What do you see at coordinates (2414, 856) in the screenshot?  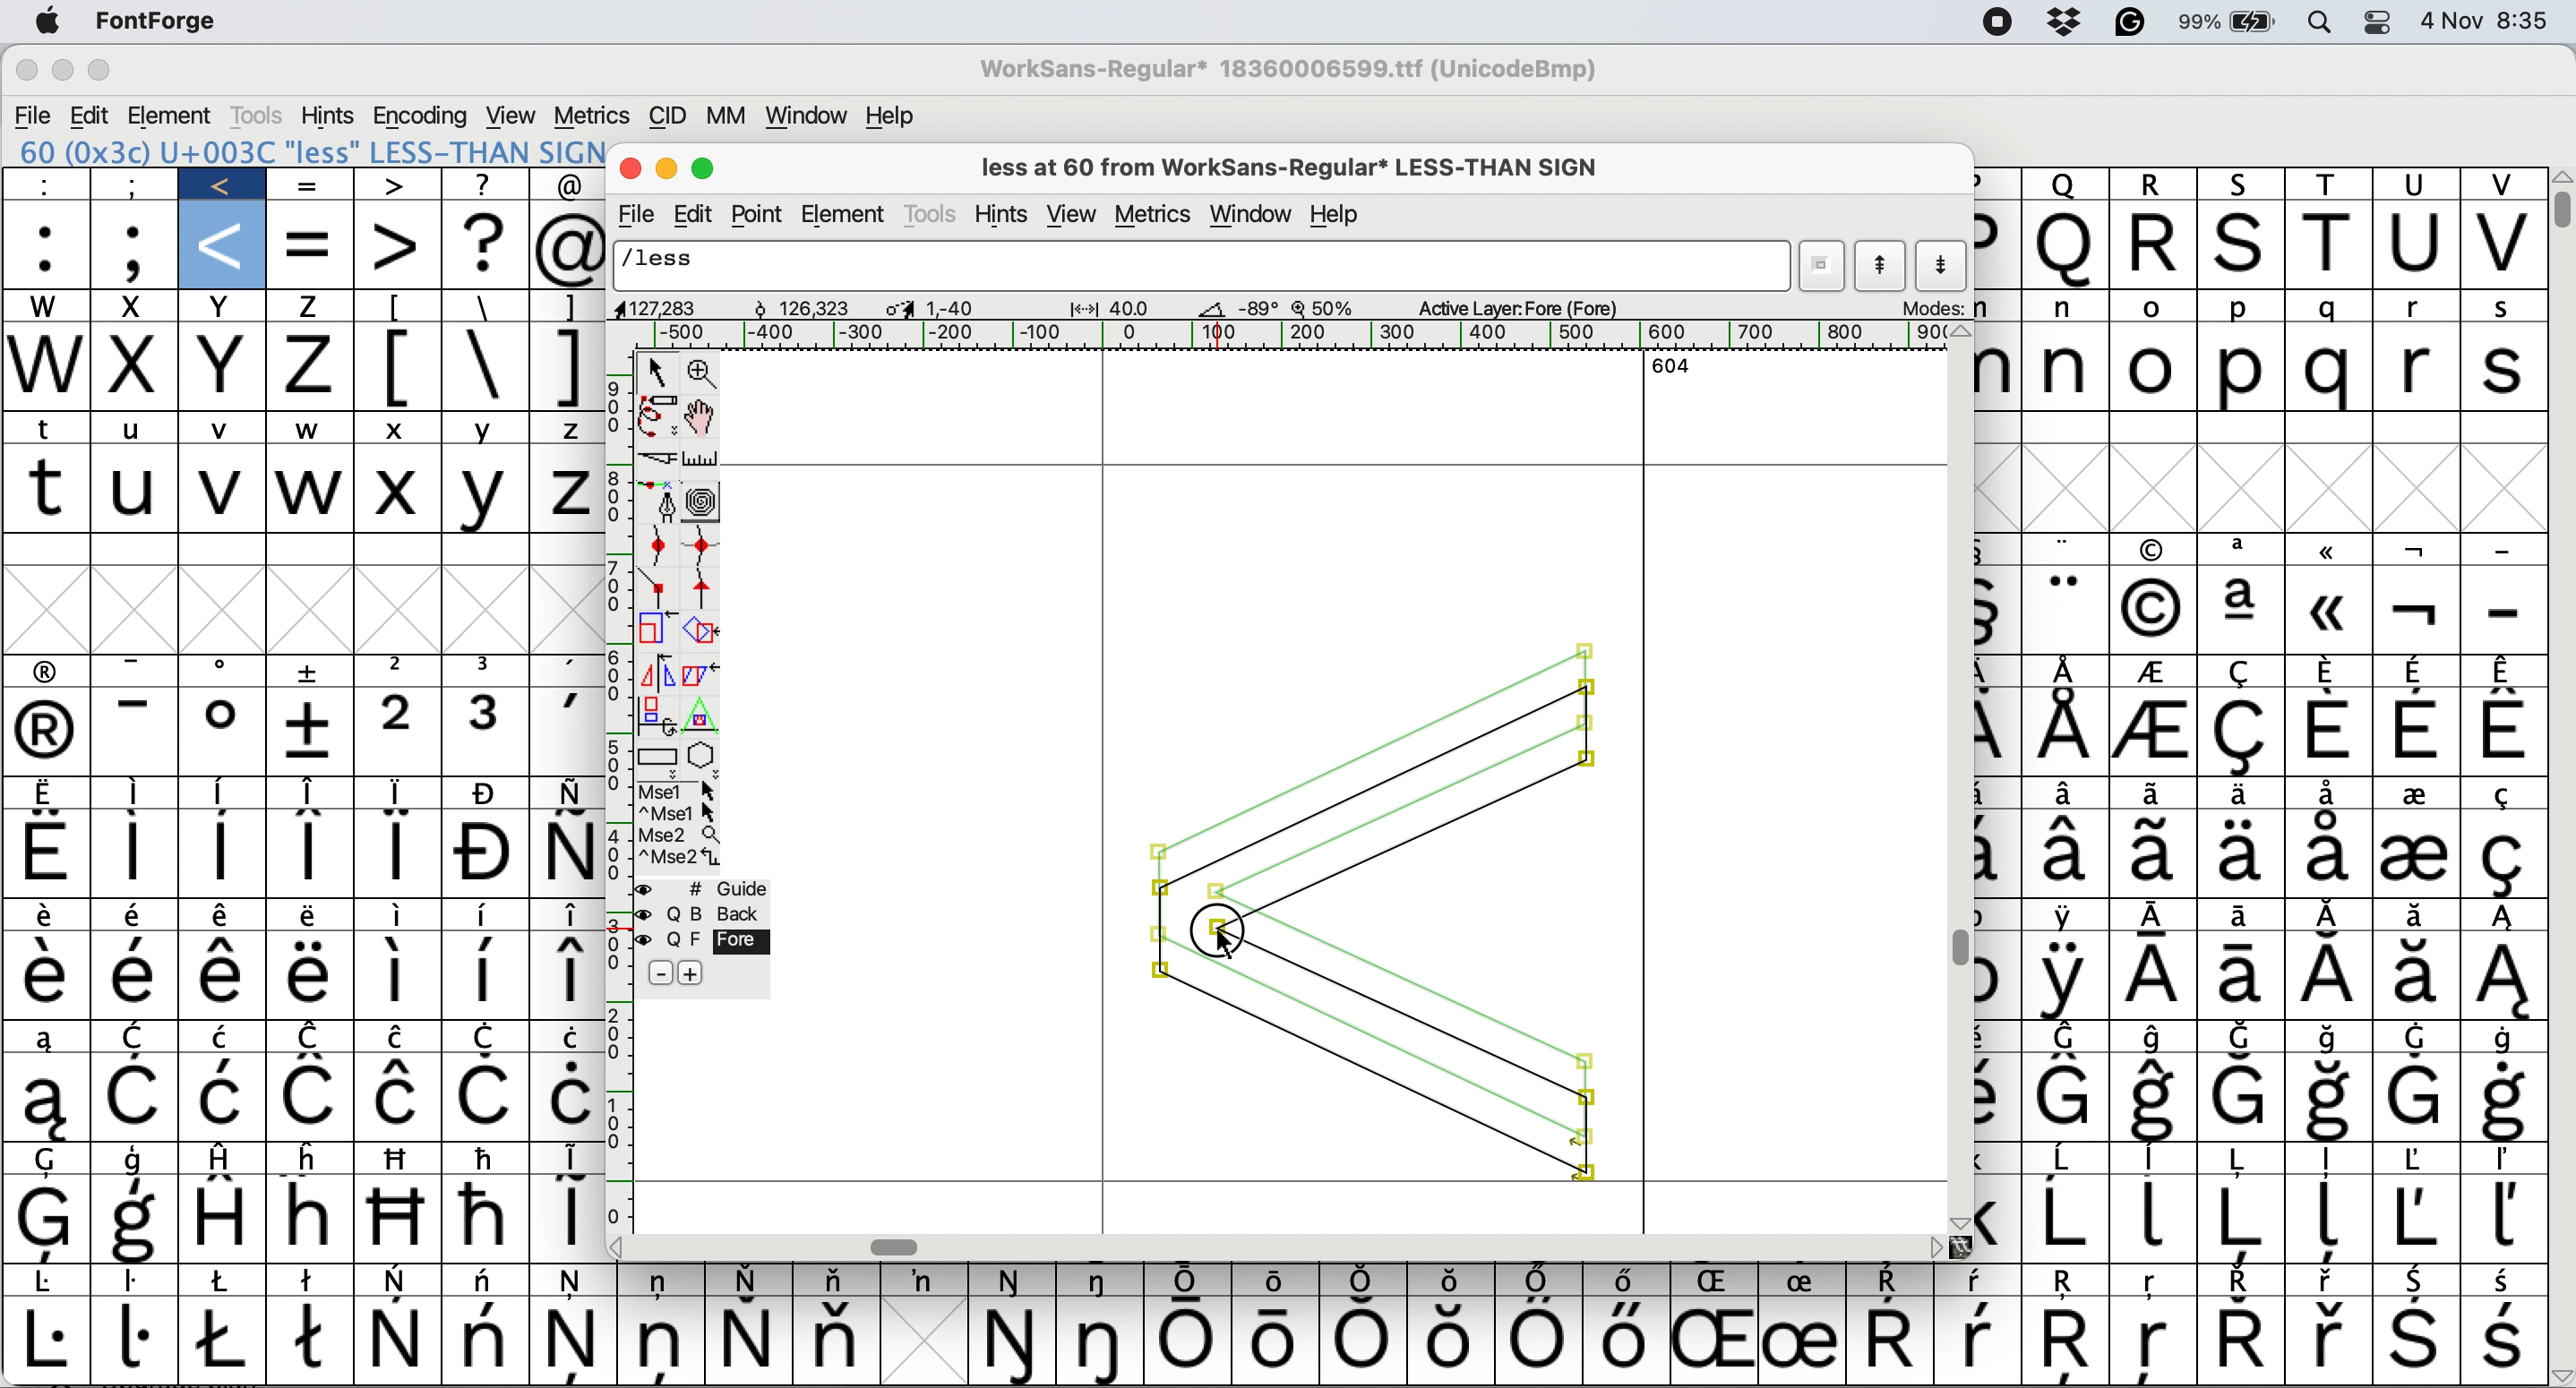 I see `Symbol` at bounding box center [2414, 856].